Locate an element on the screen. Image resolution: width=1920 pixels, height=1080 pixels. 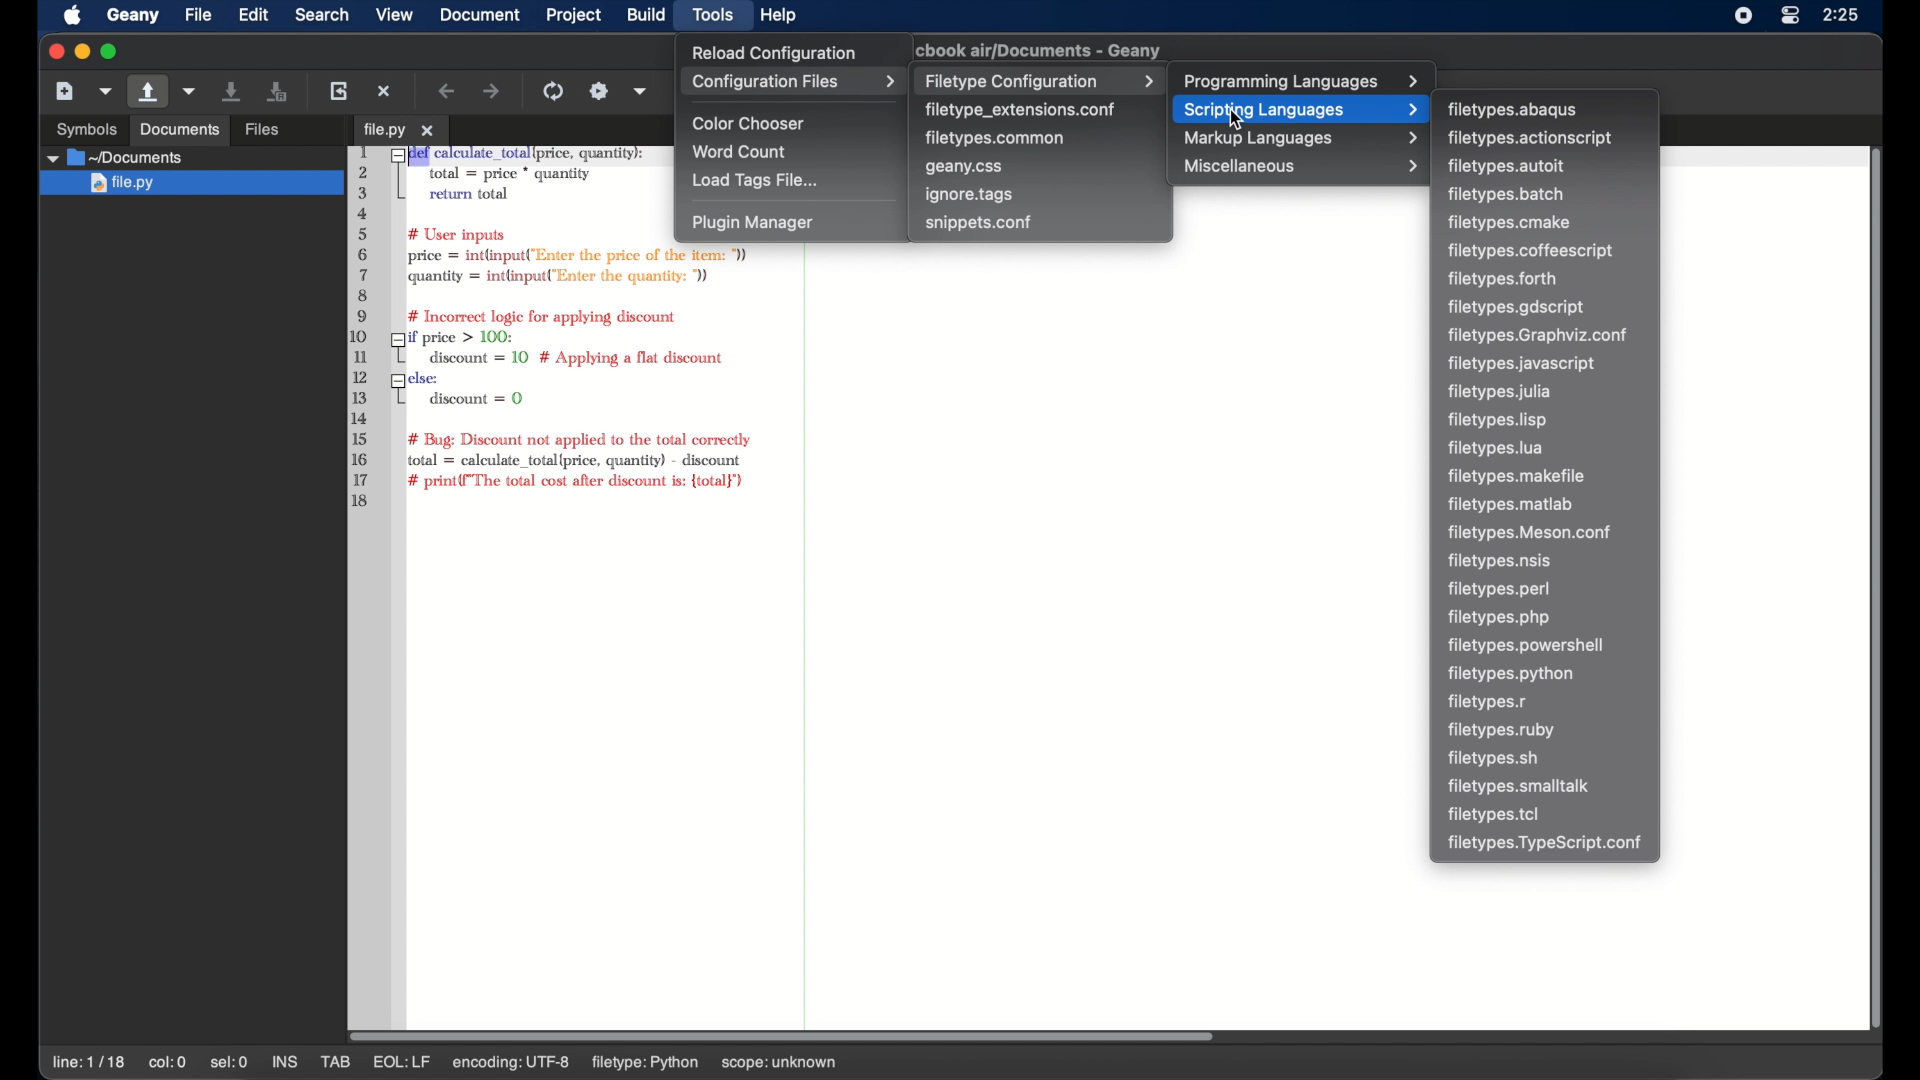
filetypes is located at coordinates (1500, 391).